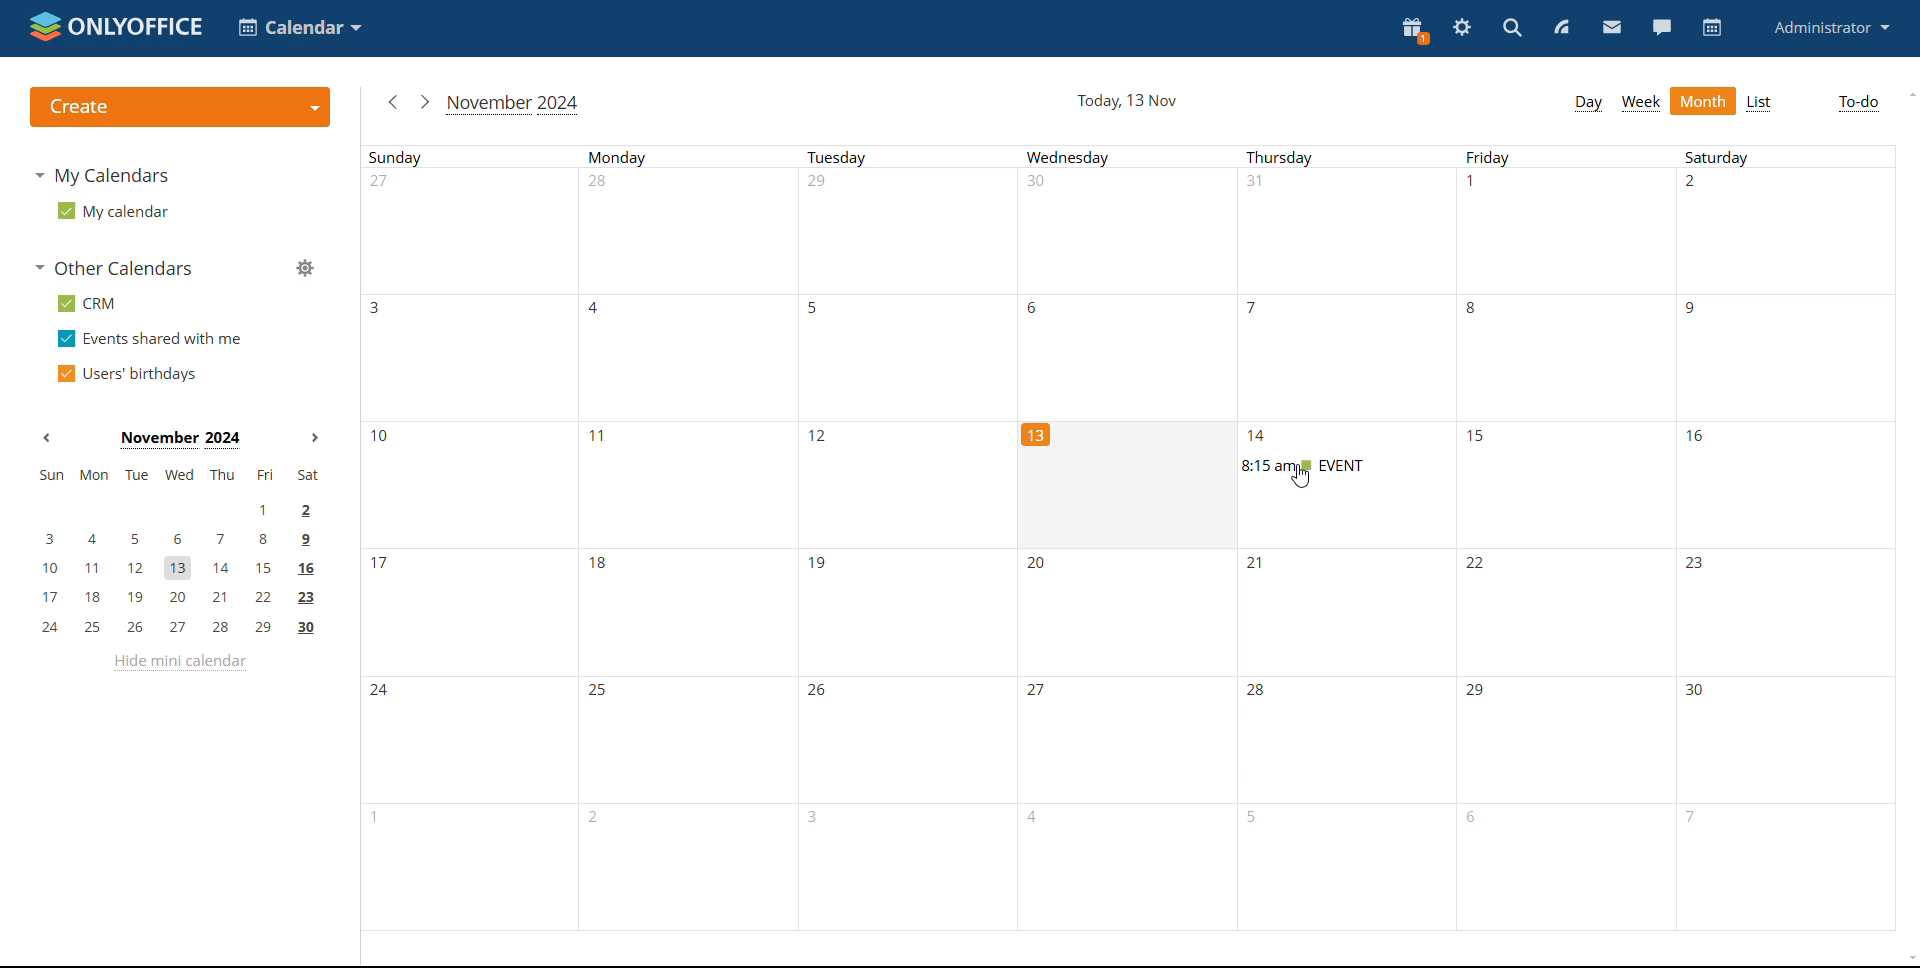 The height and width of the screenshot is (968, 1920). I want to click on unallocated time slots for 1-7 december, so click(1151, 864).